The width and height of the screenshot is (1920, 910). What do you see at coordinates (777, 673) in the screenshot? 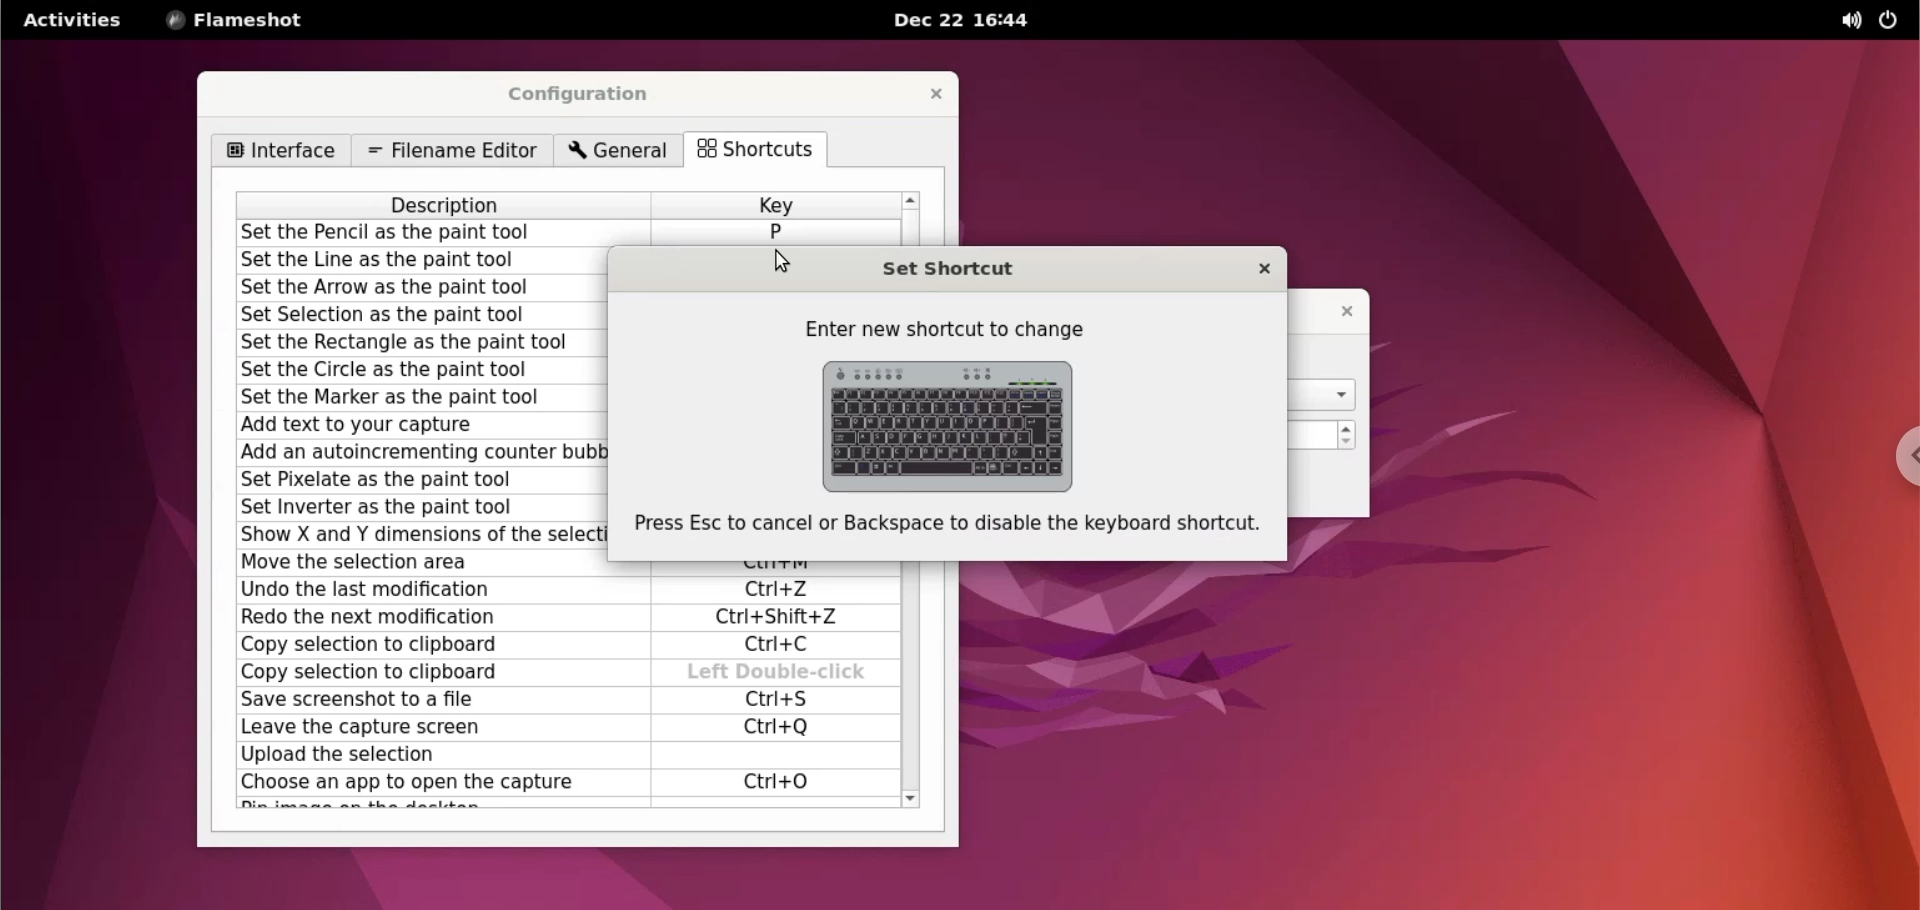
I see `Left Double-click` at bounding box center [777, 673].